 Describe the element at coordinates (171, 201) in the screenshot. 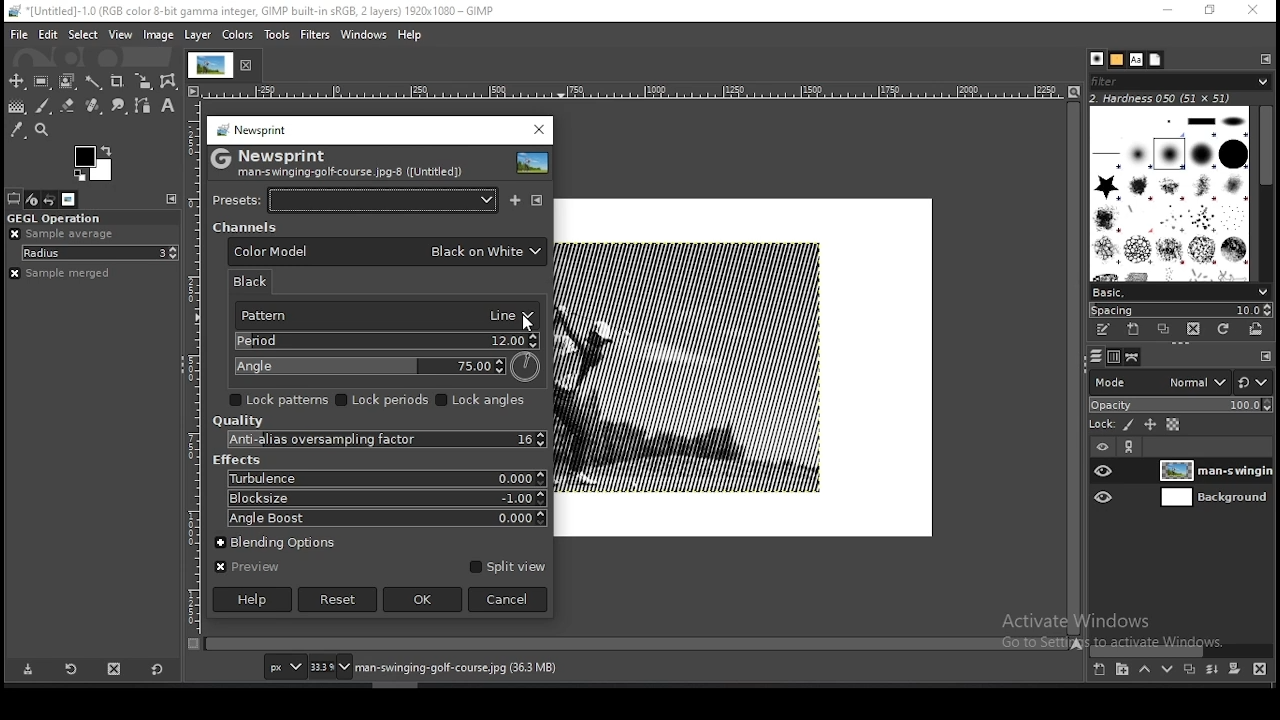

I see `configure this tab` at that location.